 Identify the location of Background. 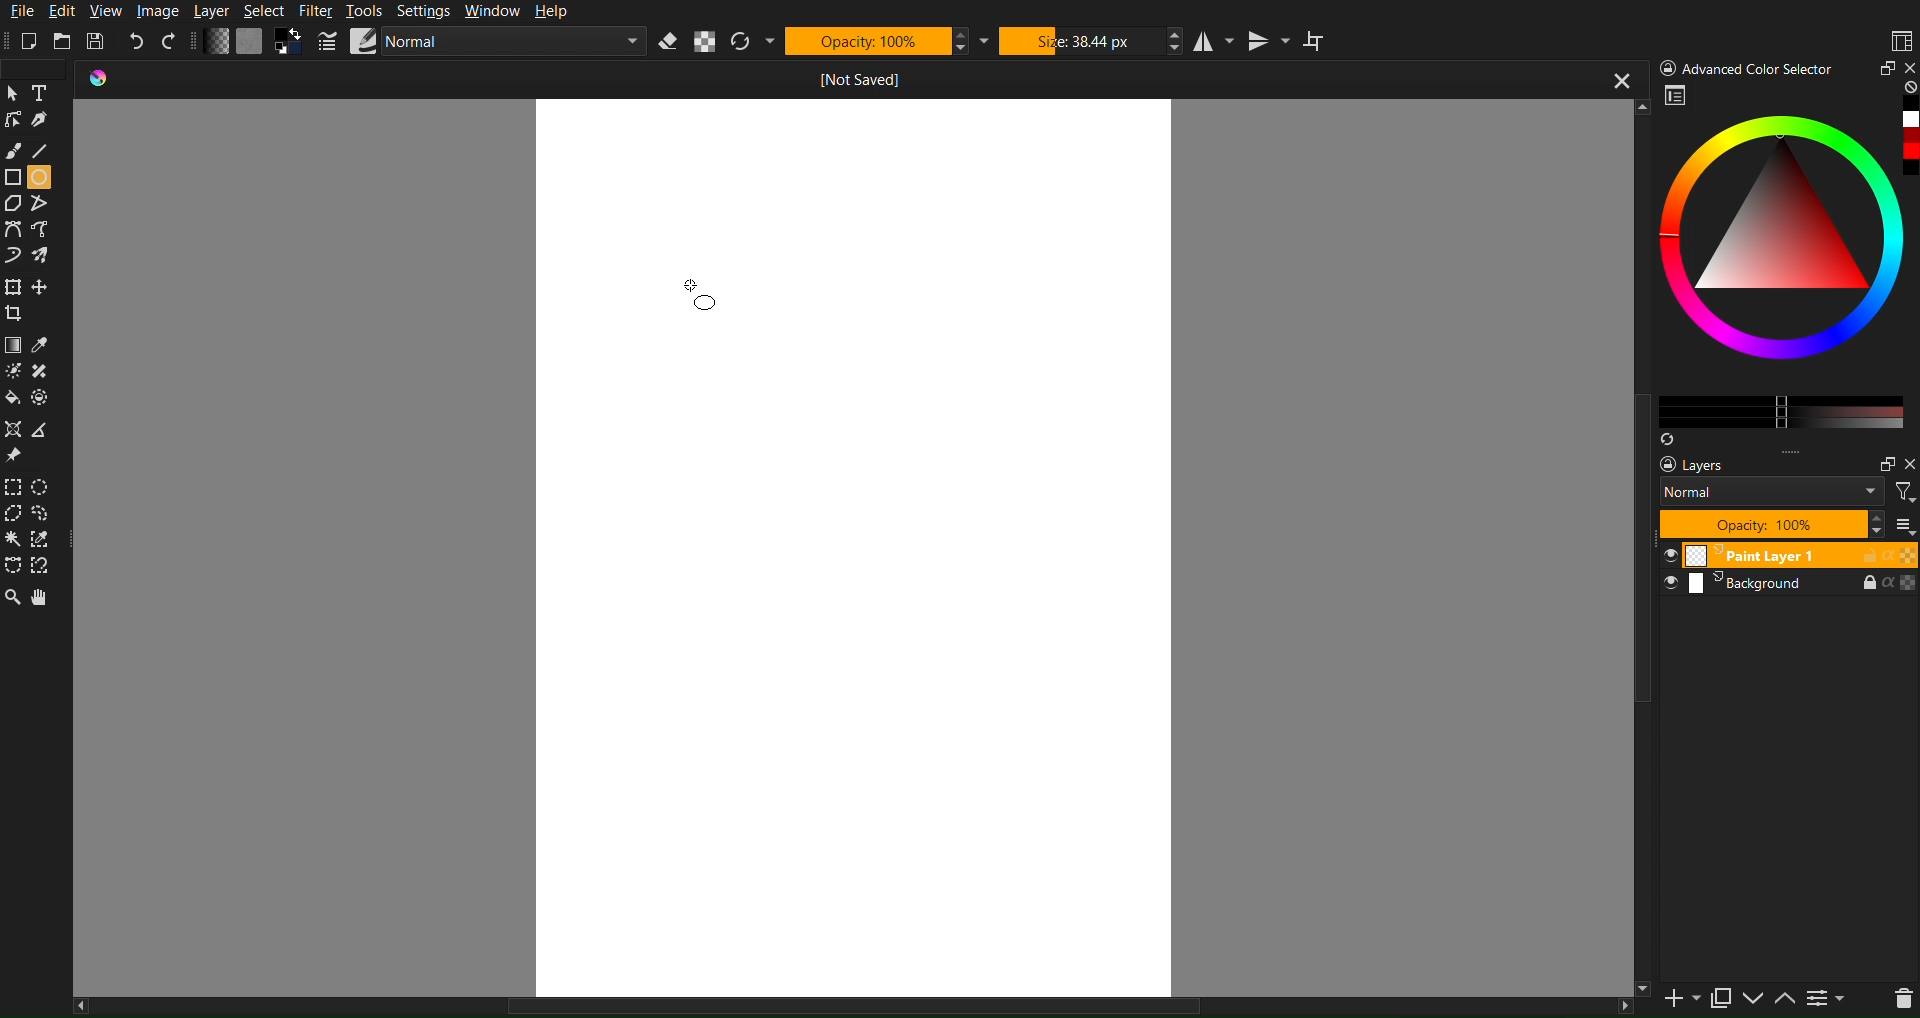
(1788, 586).